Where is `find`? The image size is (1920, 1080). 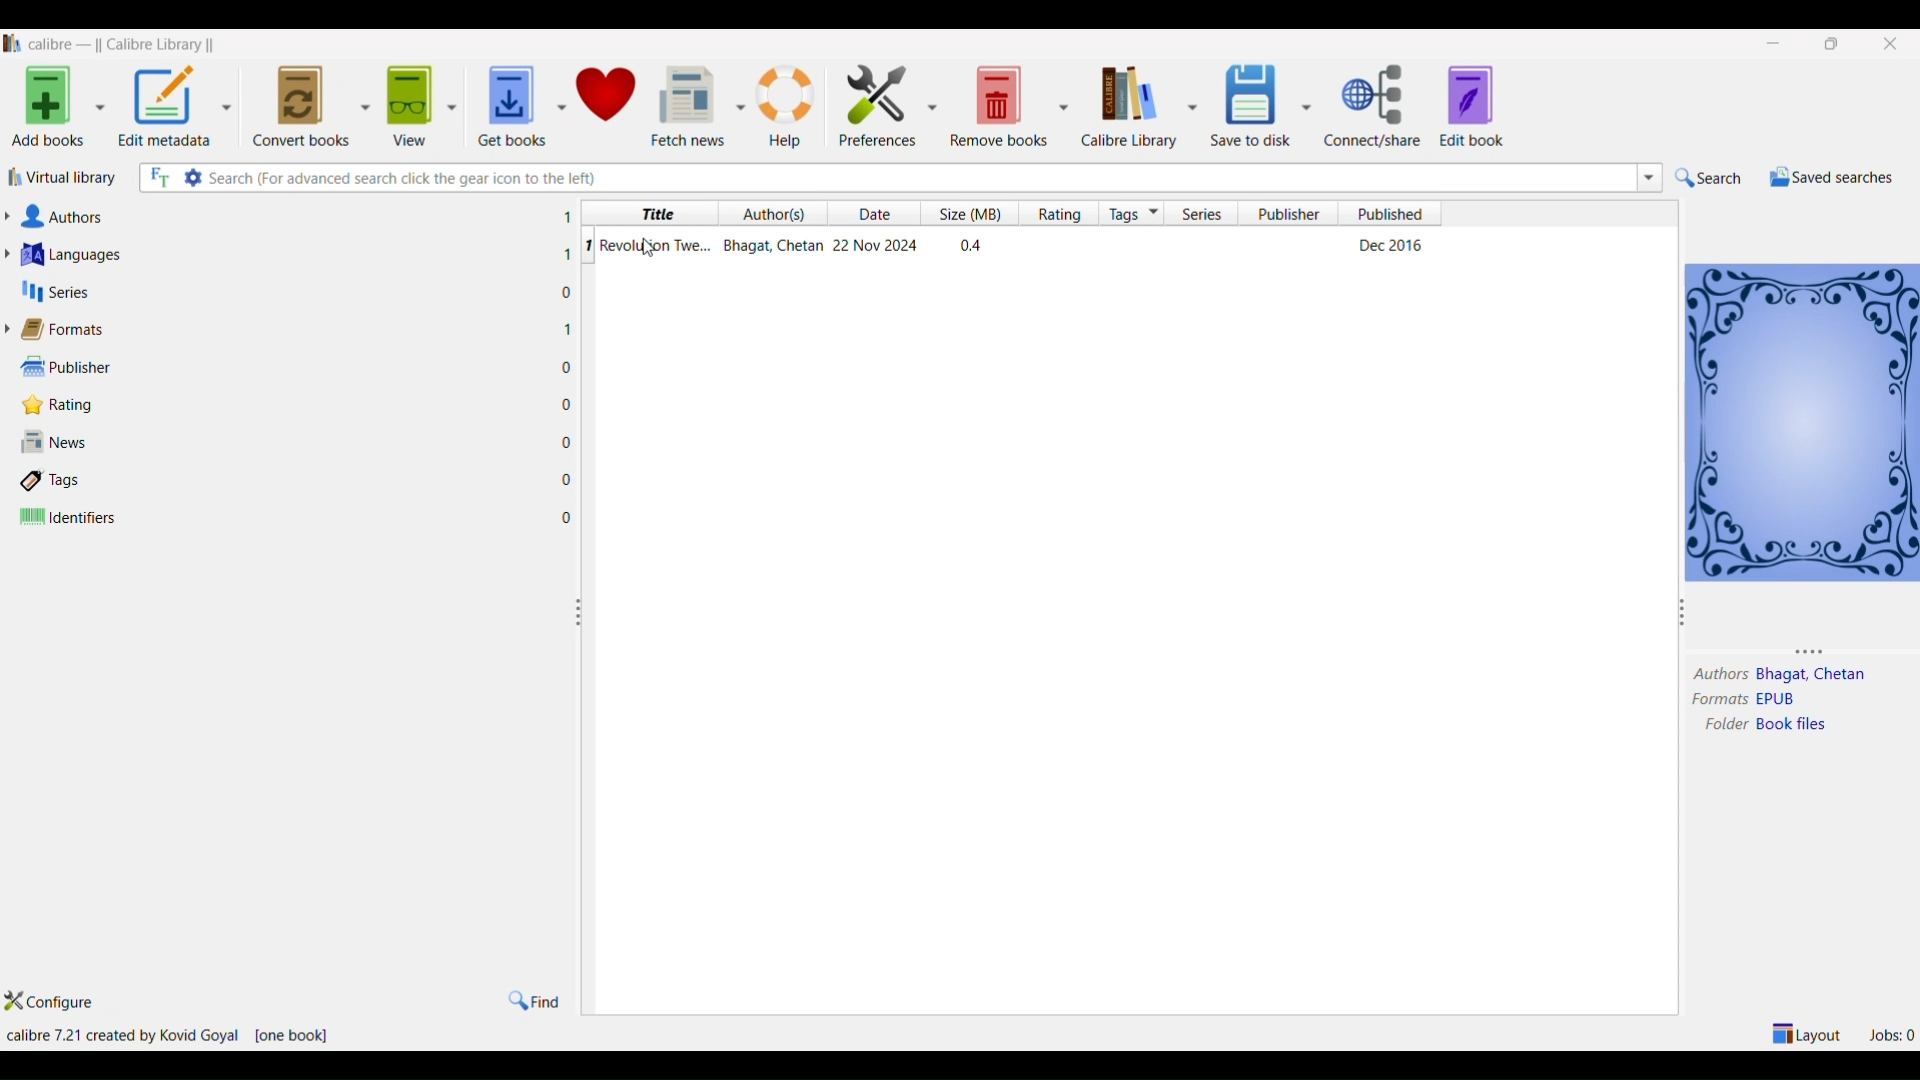
find is located at coordinates (533, 1000).